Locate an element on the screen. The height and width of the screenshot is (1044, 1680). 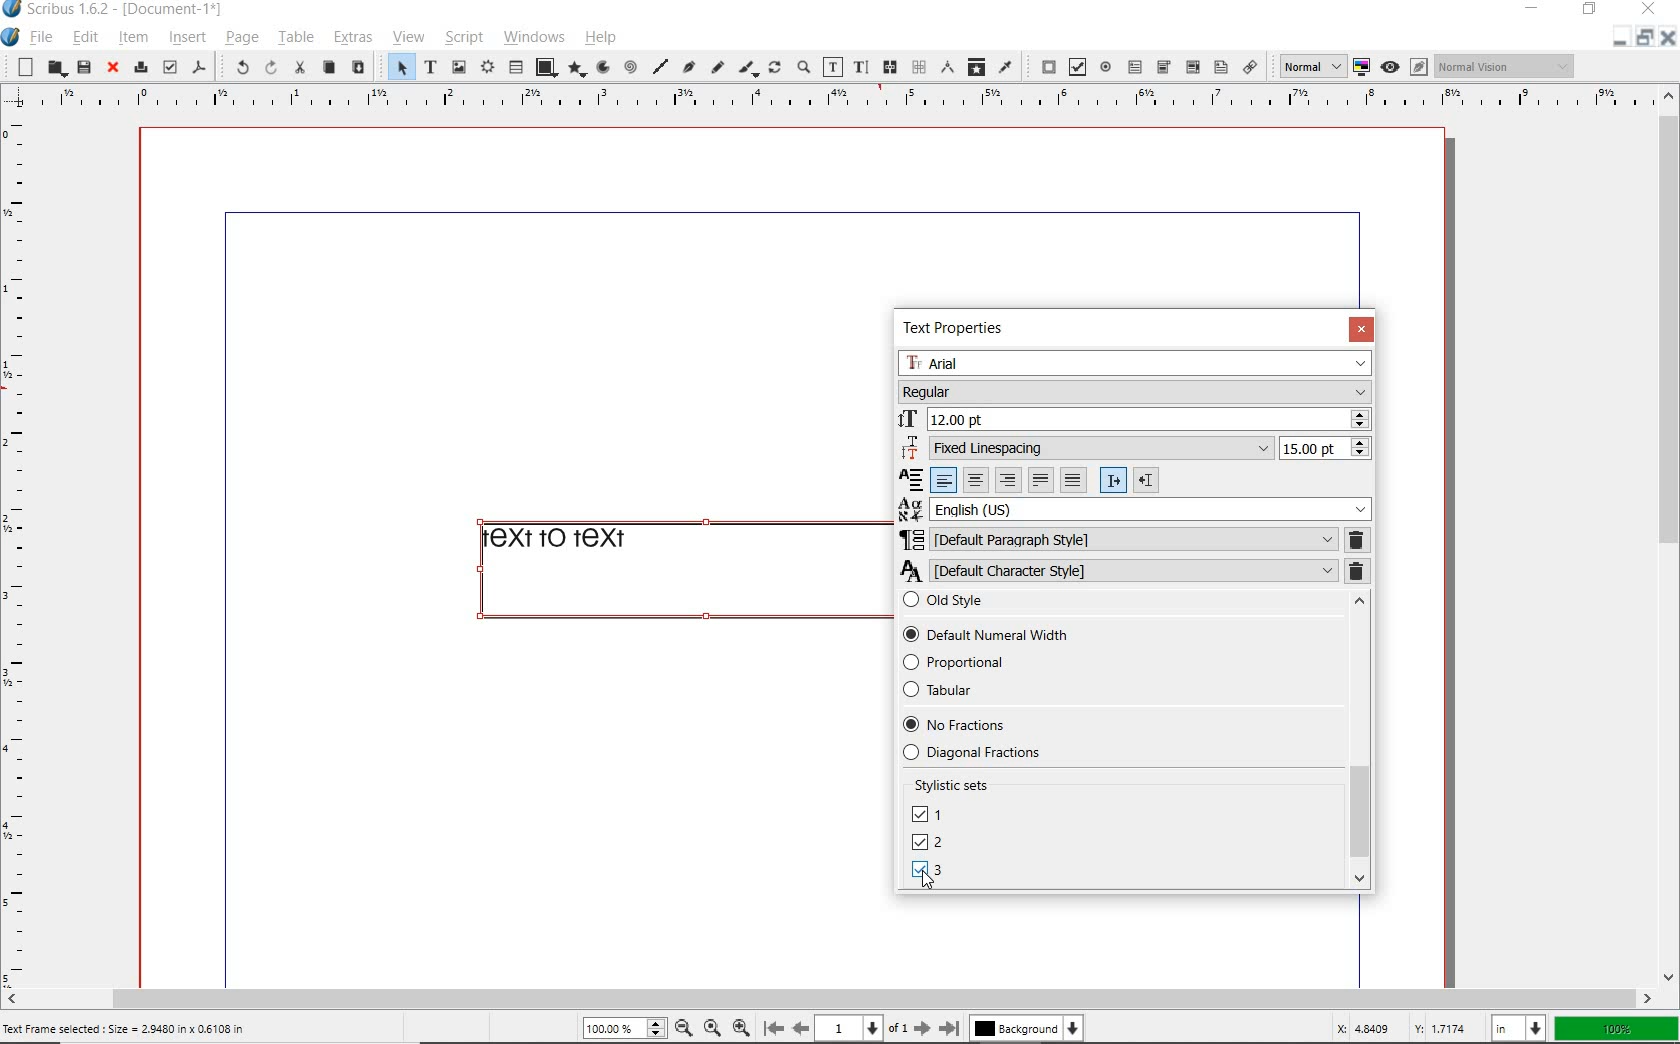
DEFAULT CHARACTER STYLE is located at coordinates (1121, 572).